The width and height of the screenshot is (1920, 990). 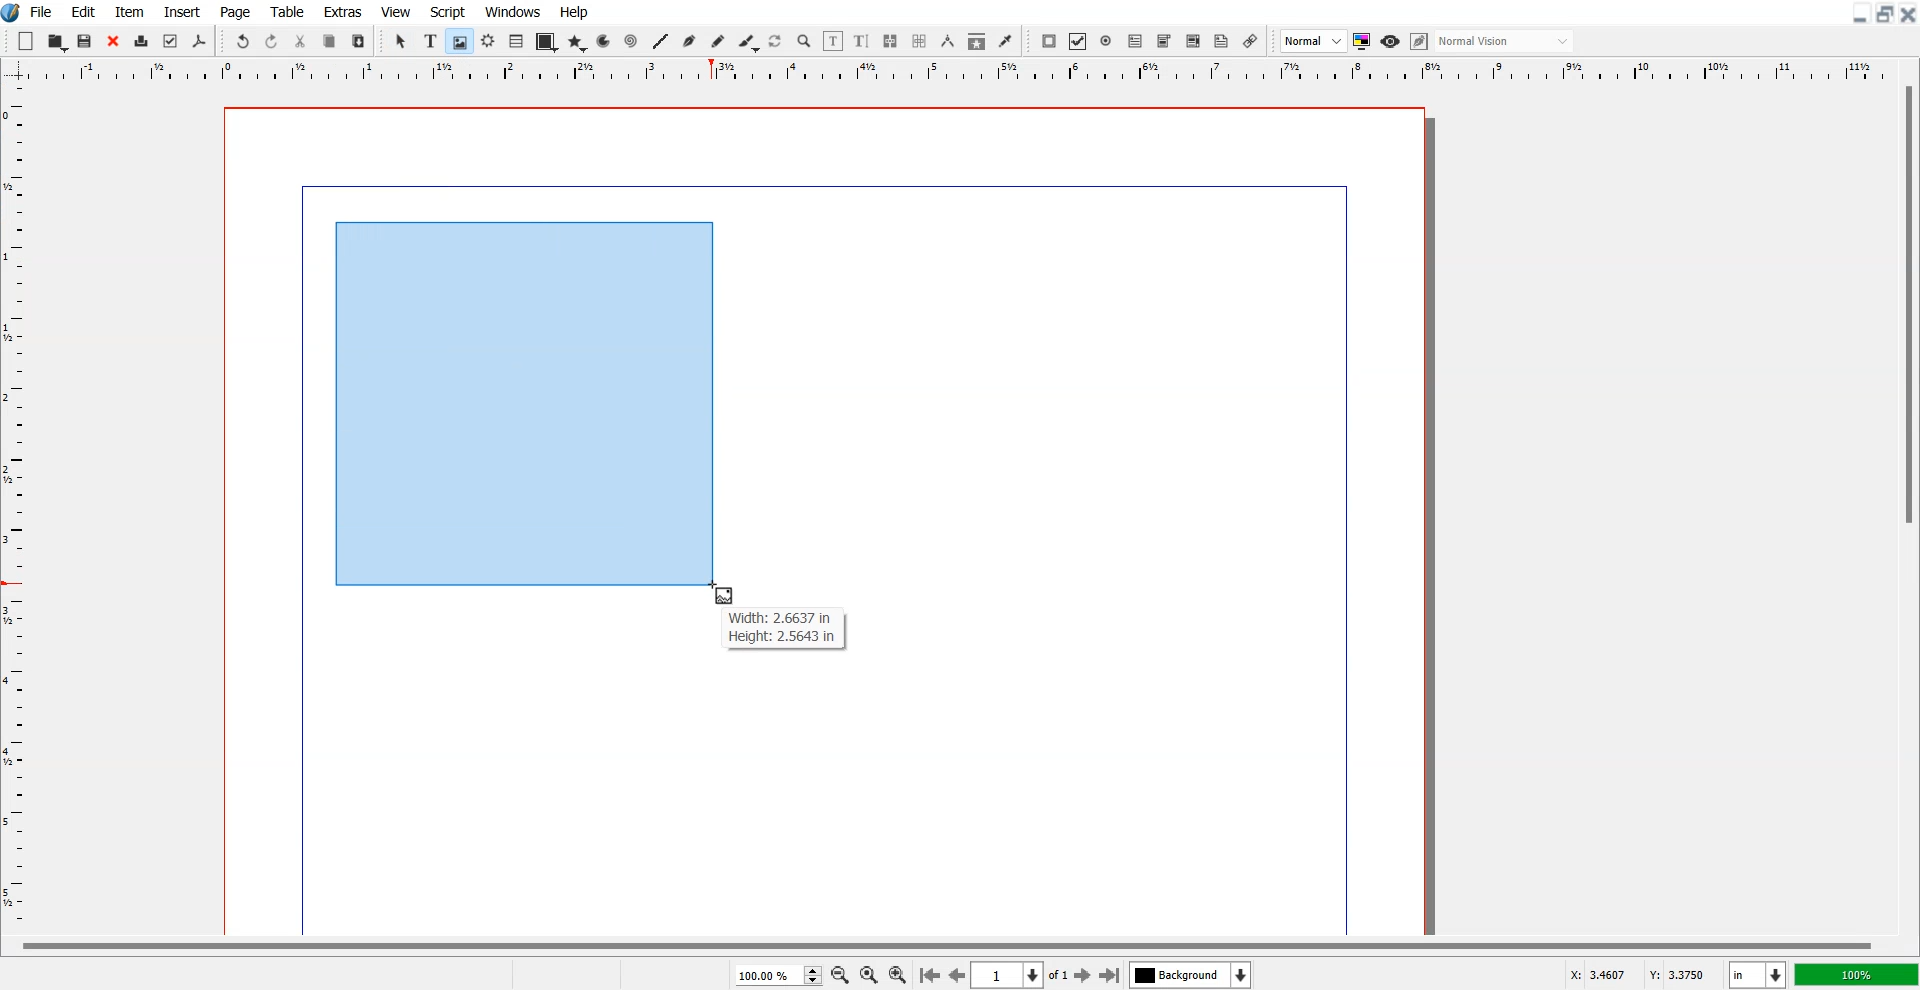 What do you see at coordinates (839, 974) in the screenshot?
I see `Zoom Out` at bounding box center [839, 974].